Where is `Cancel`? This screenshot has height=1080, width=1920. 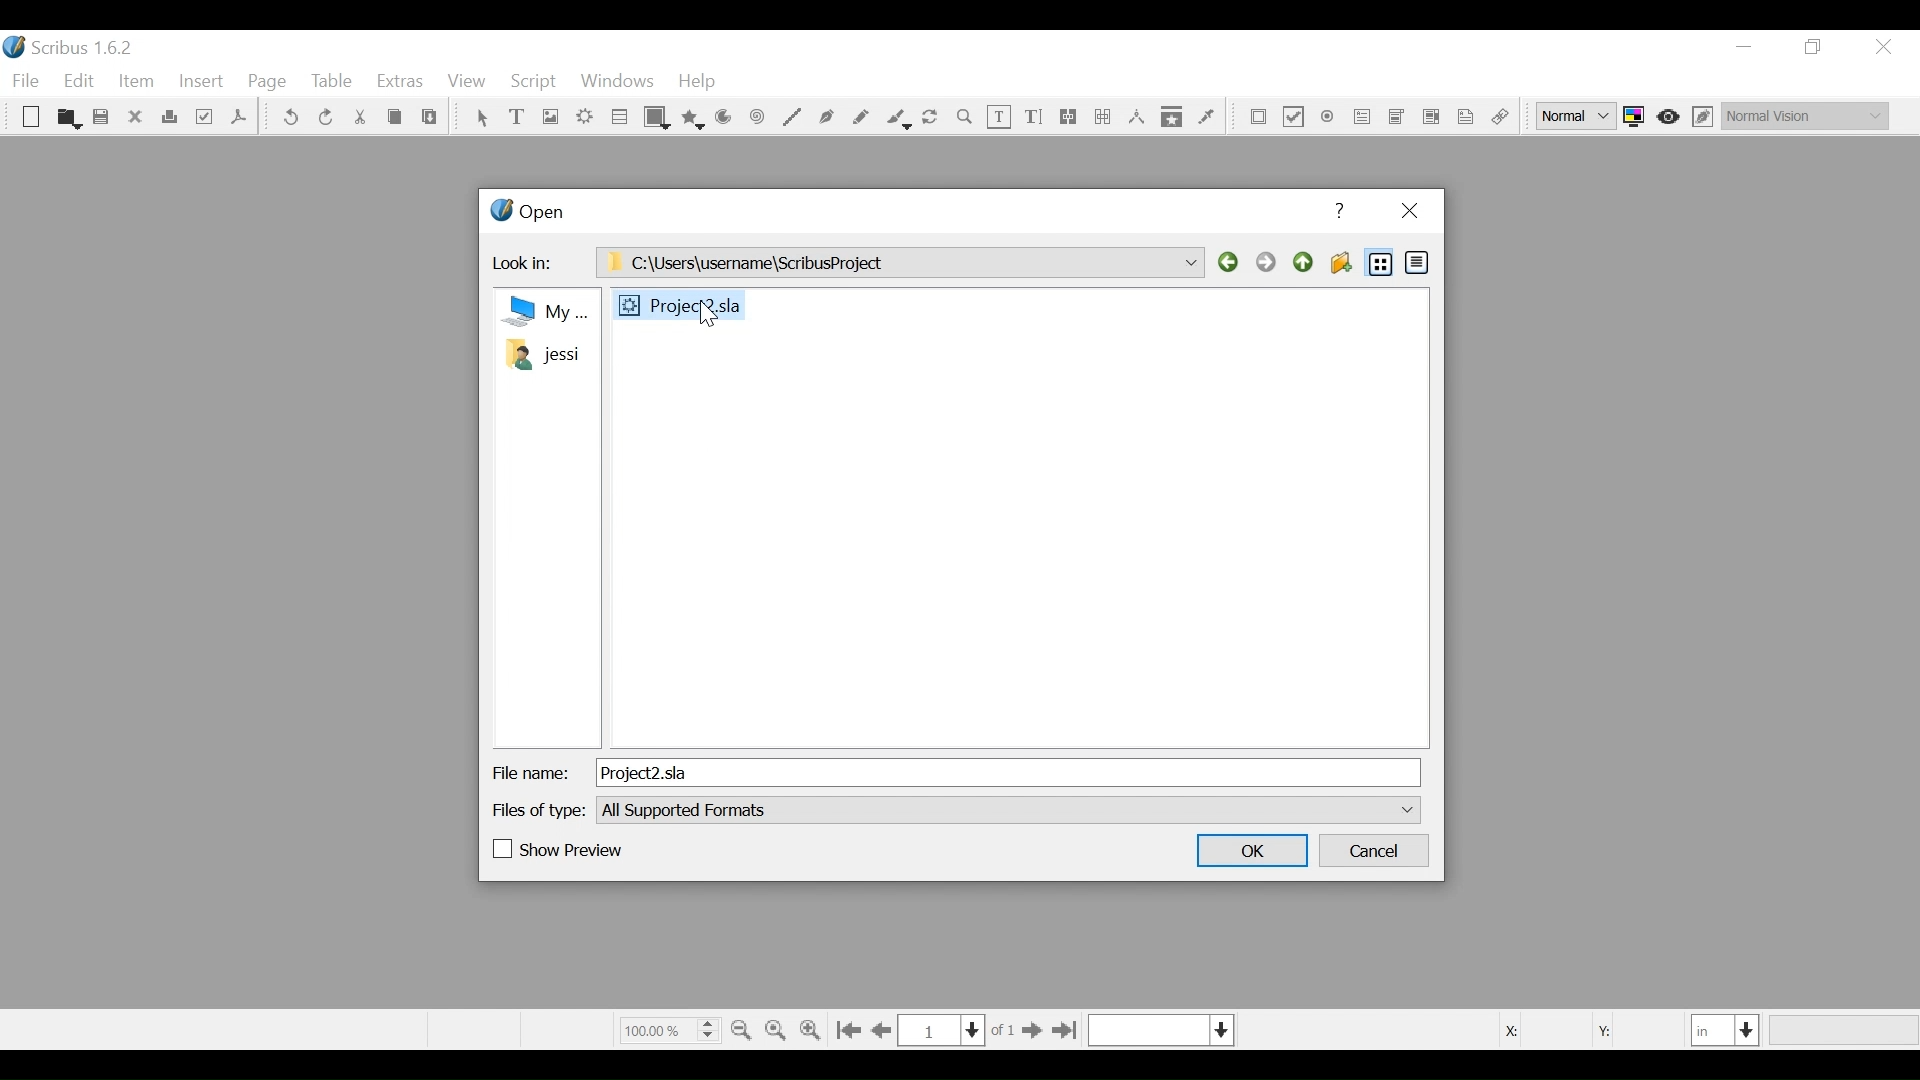 Cancel is located at coordinates (1376, 852).